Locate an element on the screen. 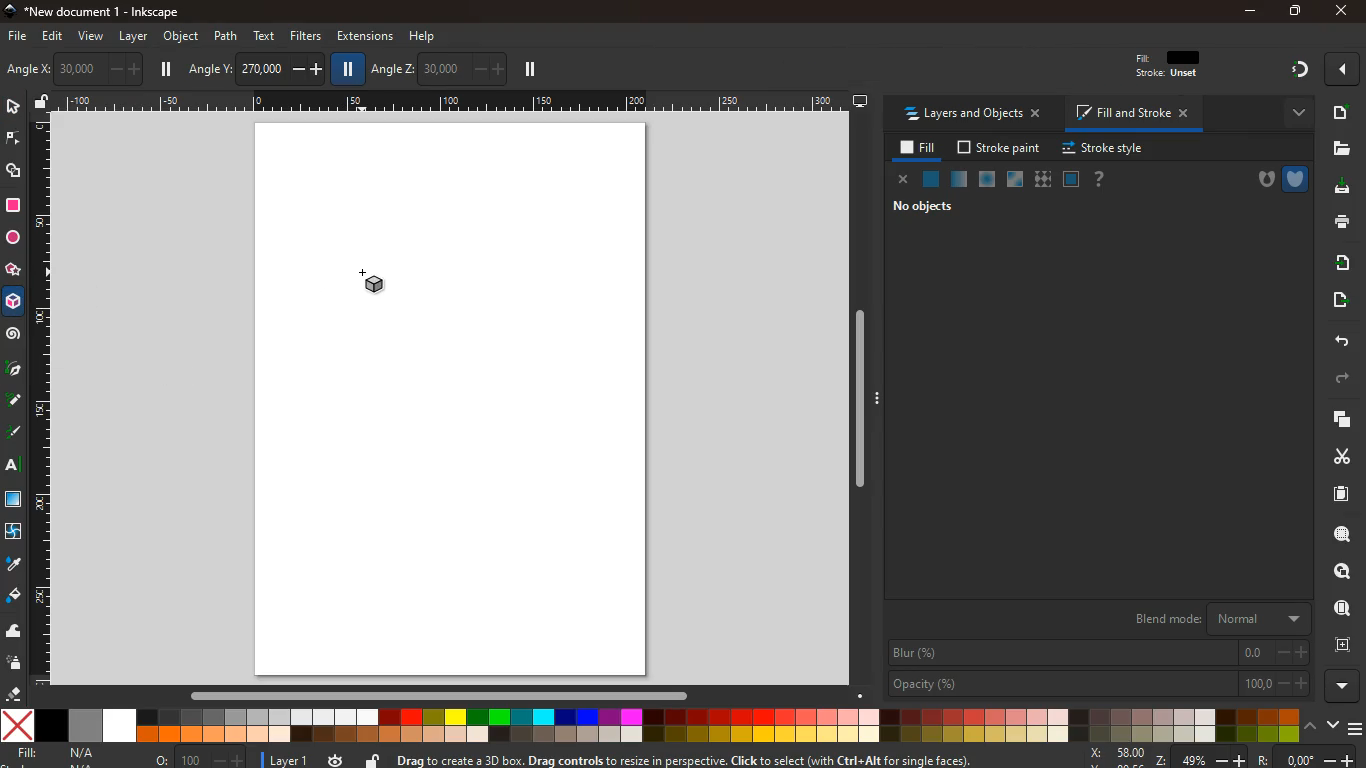 The height and width of the screenshot is (768, 1366). more is located at coordinates (1341, 685).